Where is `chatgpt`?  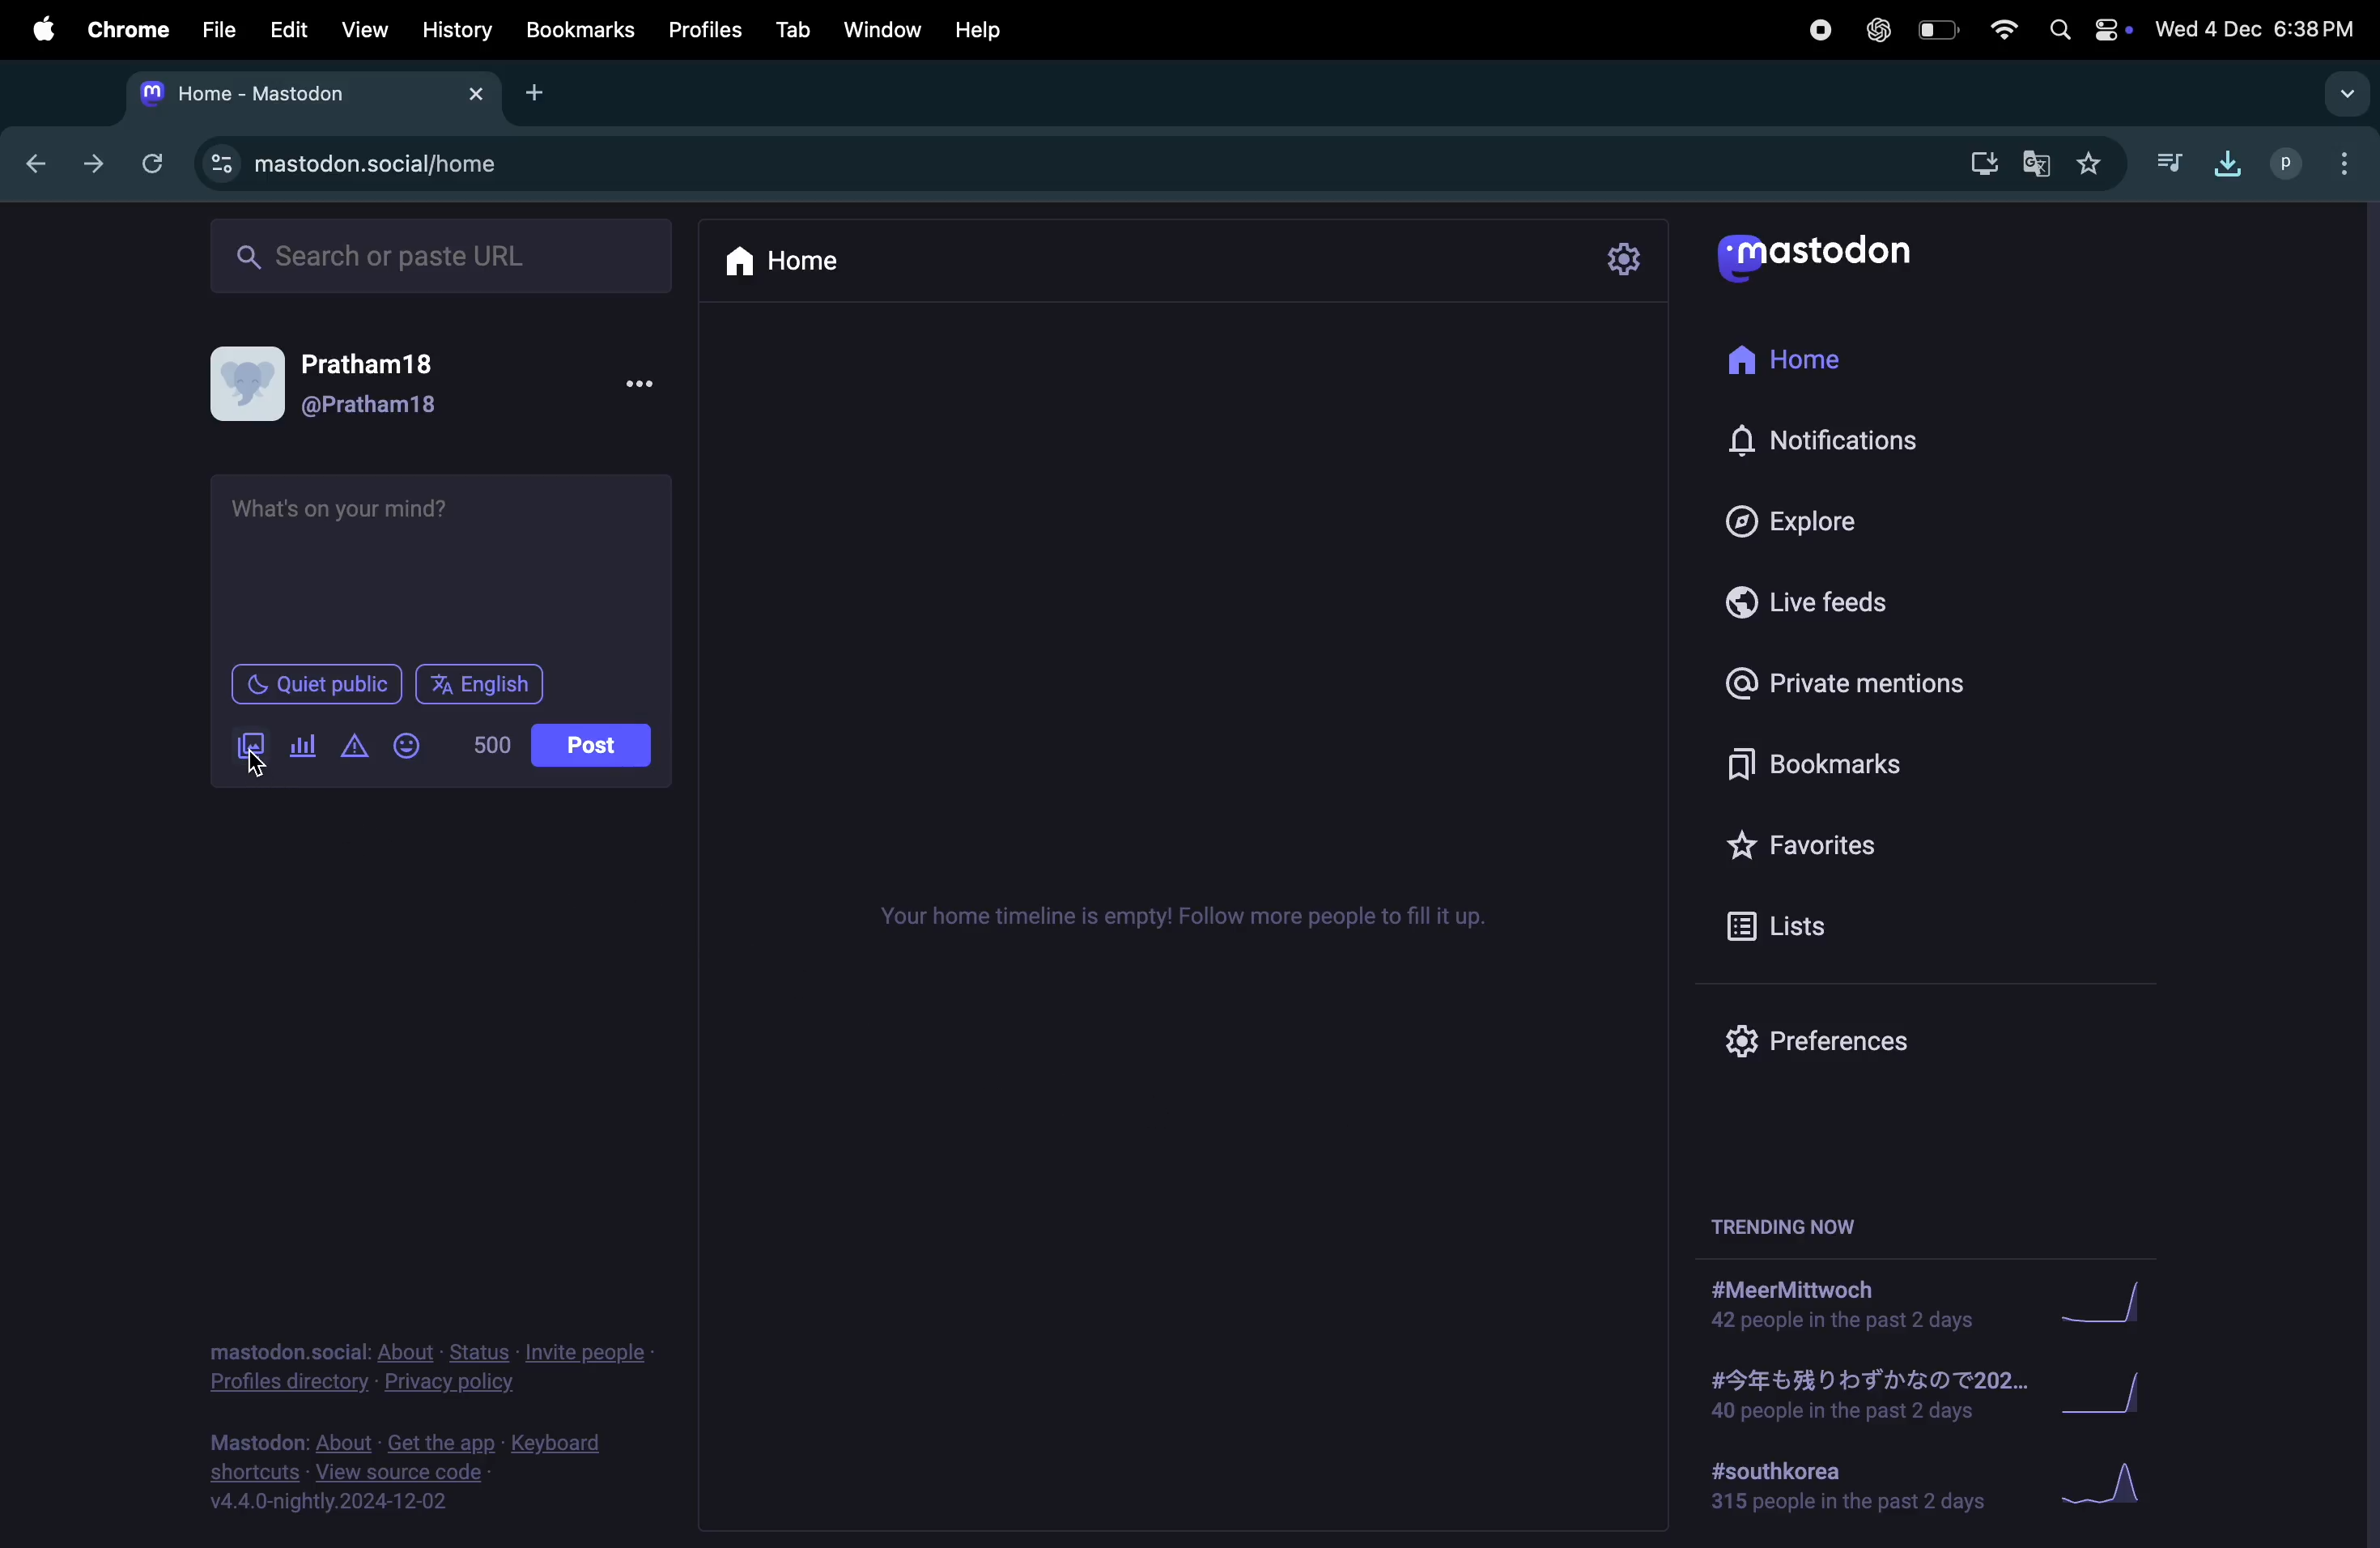
chatgpt is located at coordinates (1876, 29).